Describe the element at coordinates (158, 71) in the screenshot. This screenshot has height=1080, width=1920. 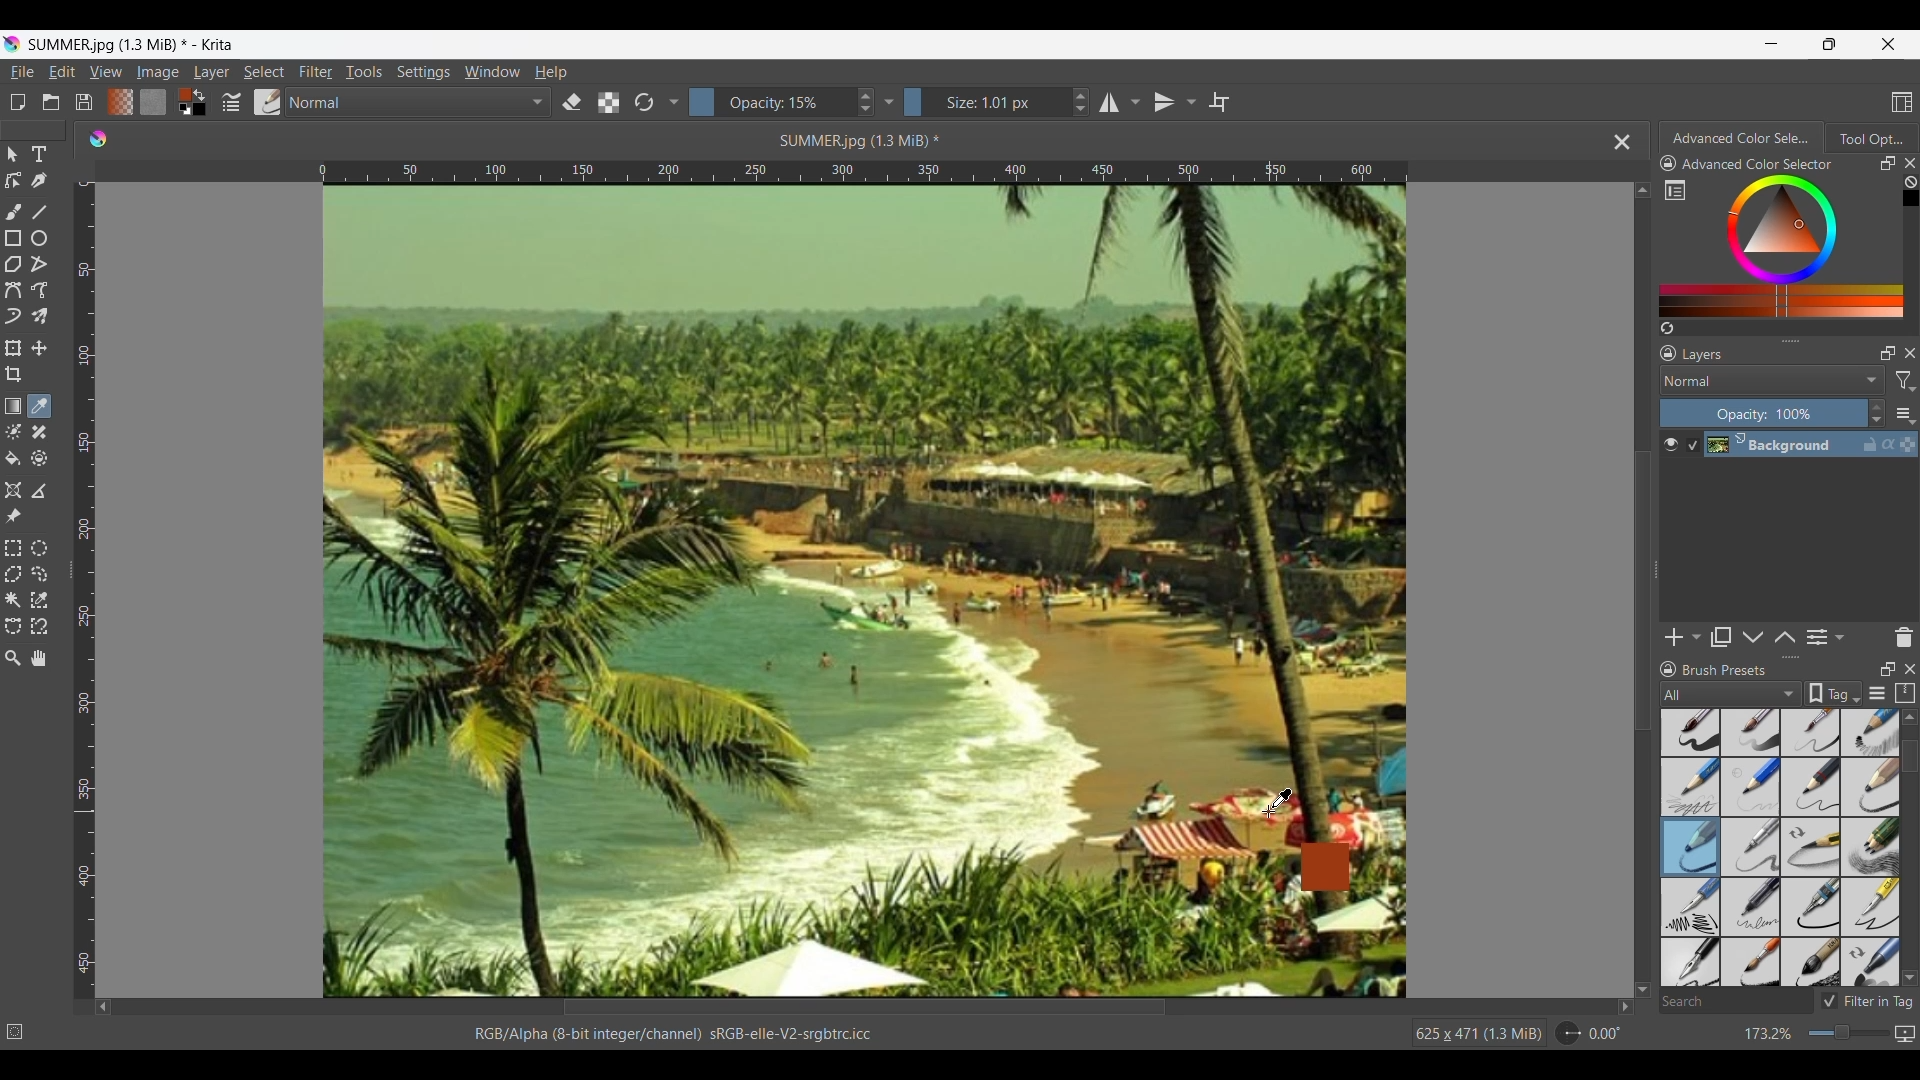
I see `Image menu` at that location.